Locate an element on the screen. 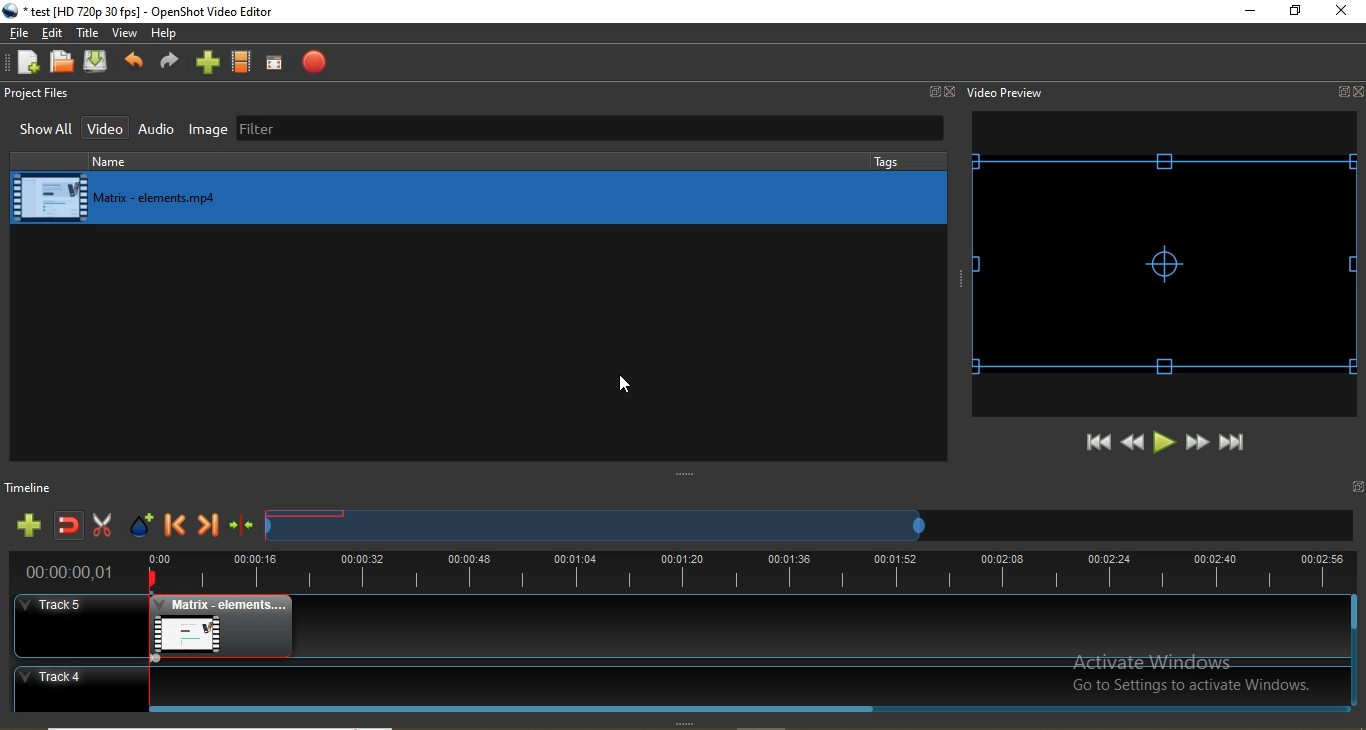 Image resolution: width=1366 pixels, height=730 pixels. cursor is located at coordinates (623, 383).